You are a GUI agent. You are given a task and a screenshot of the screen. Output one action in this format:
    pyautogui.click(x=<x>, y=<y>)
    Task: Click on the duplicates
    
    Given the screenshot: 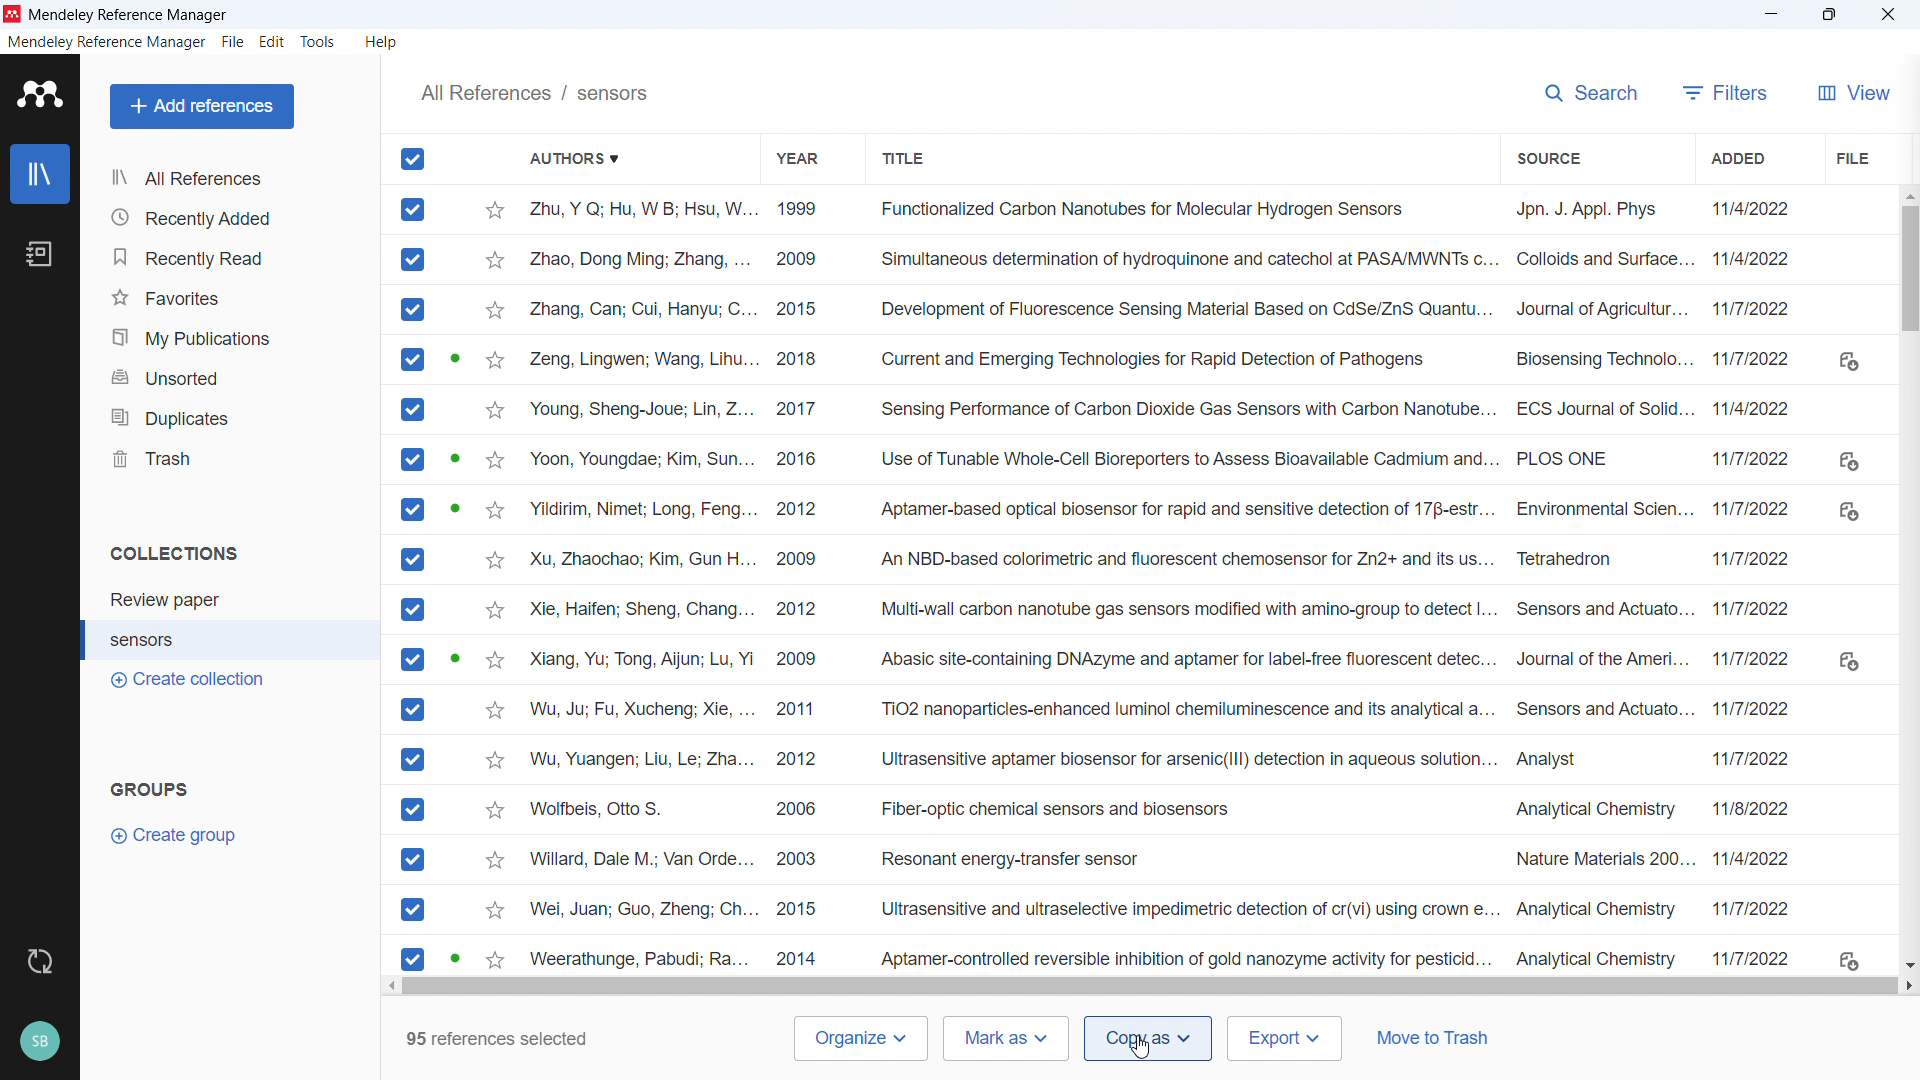 What is the action you would take?
    pyautogui.click(x=229, y=417)
    